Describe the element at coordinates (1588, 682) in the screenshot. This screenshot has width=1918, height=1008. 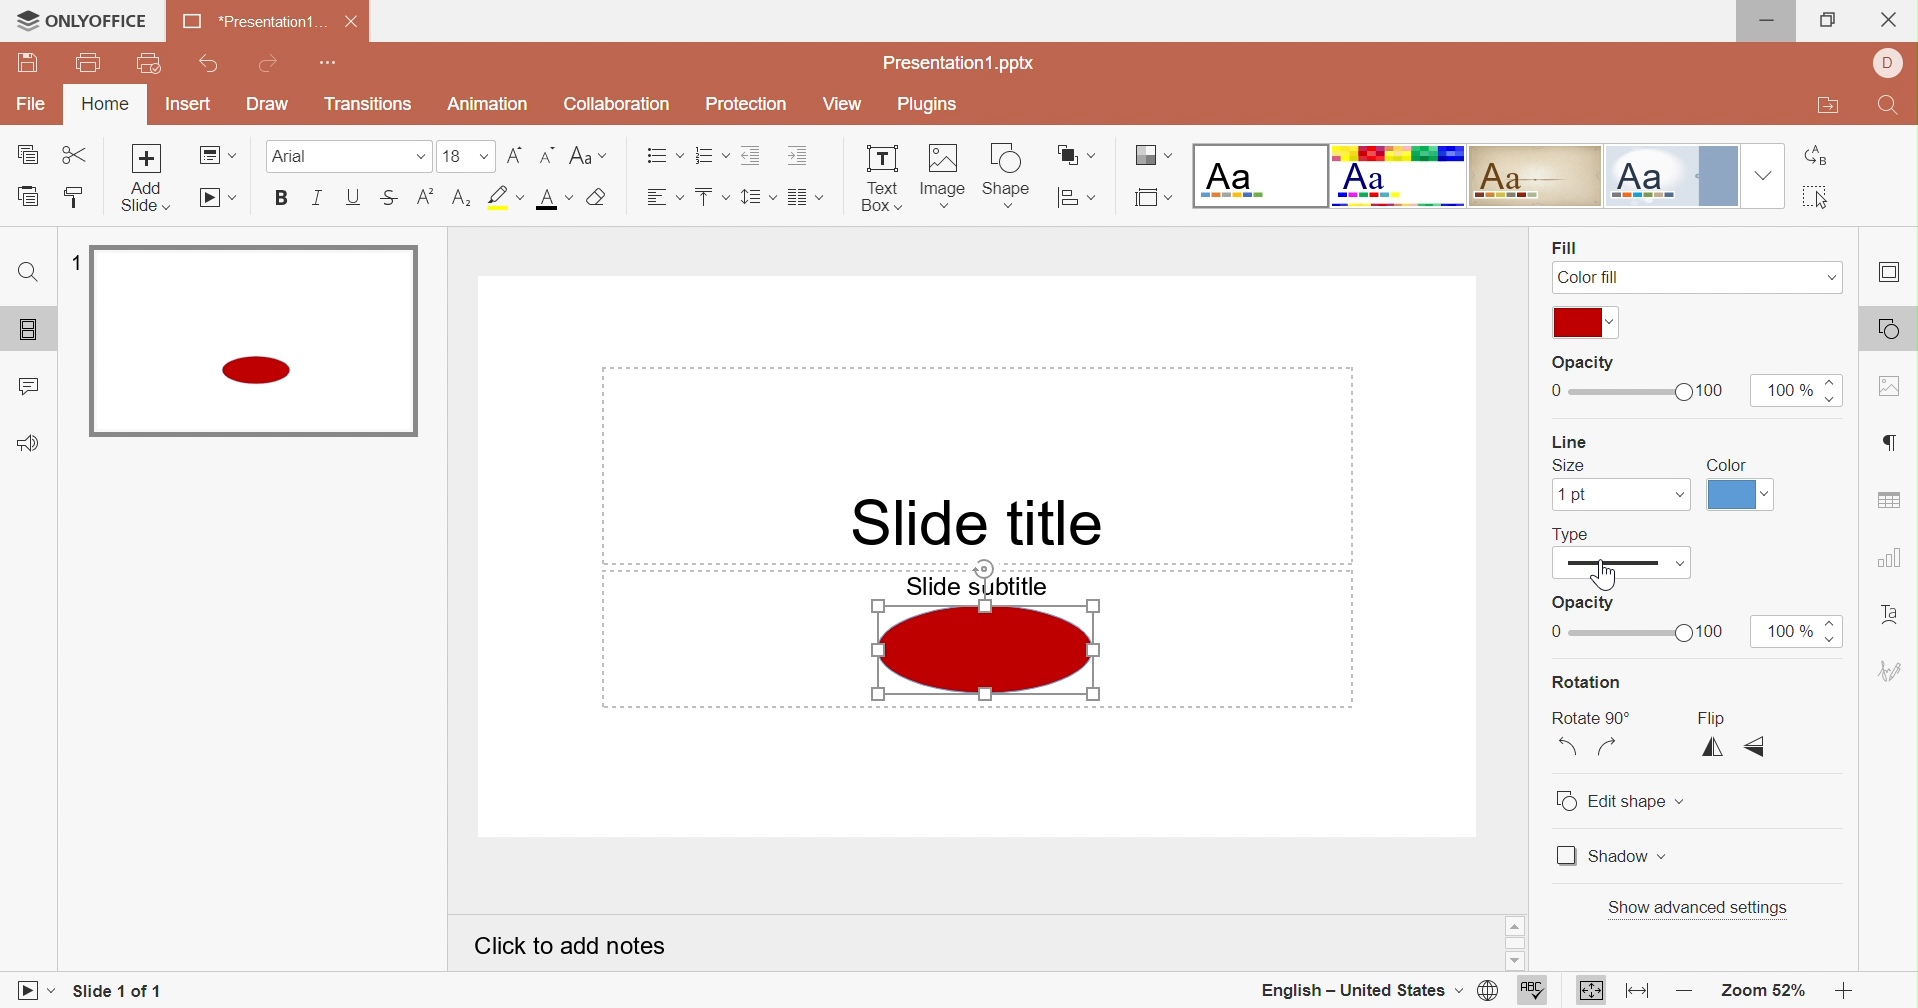
I see `Rotation` at that location.